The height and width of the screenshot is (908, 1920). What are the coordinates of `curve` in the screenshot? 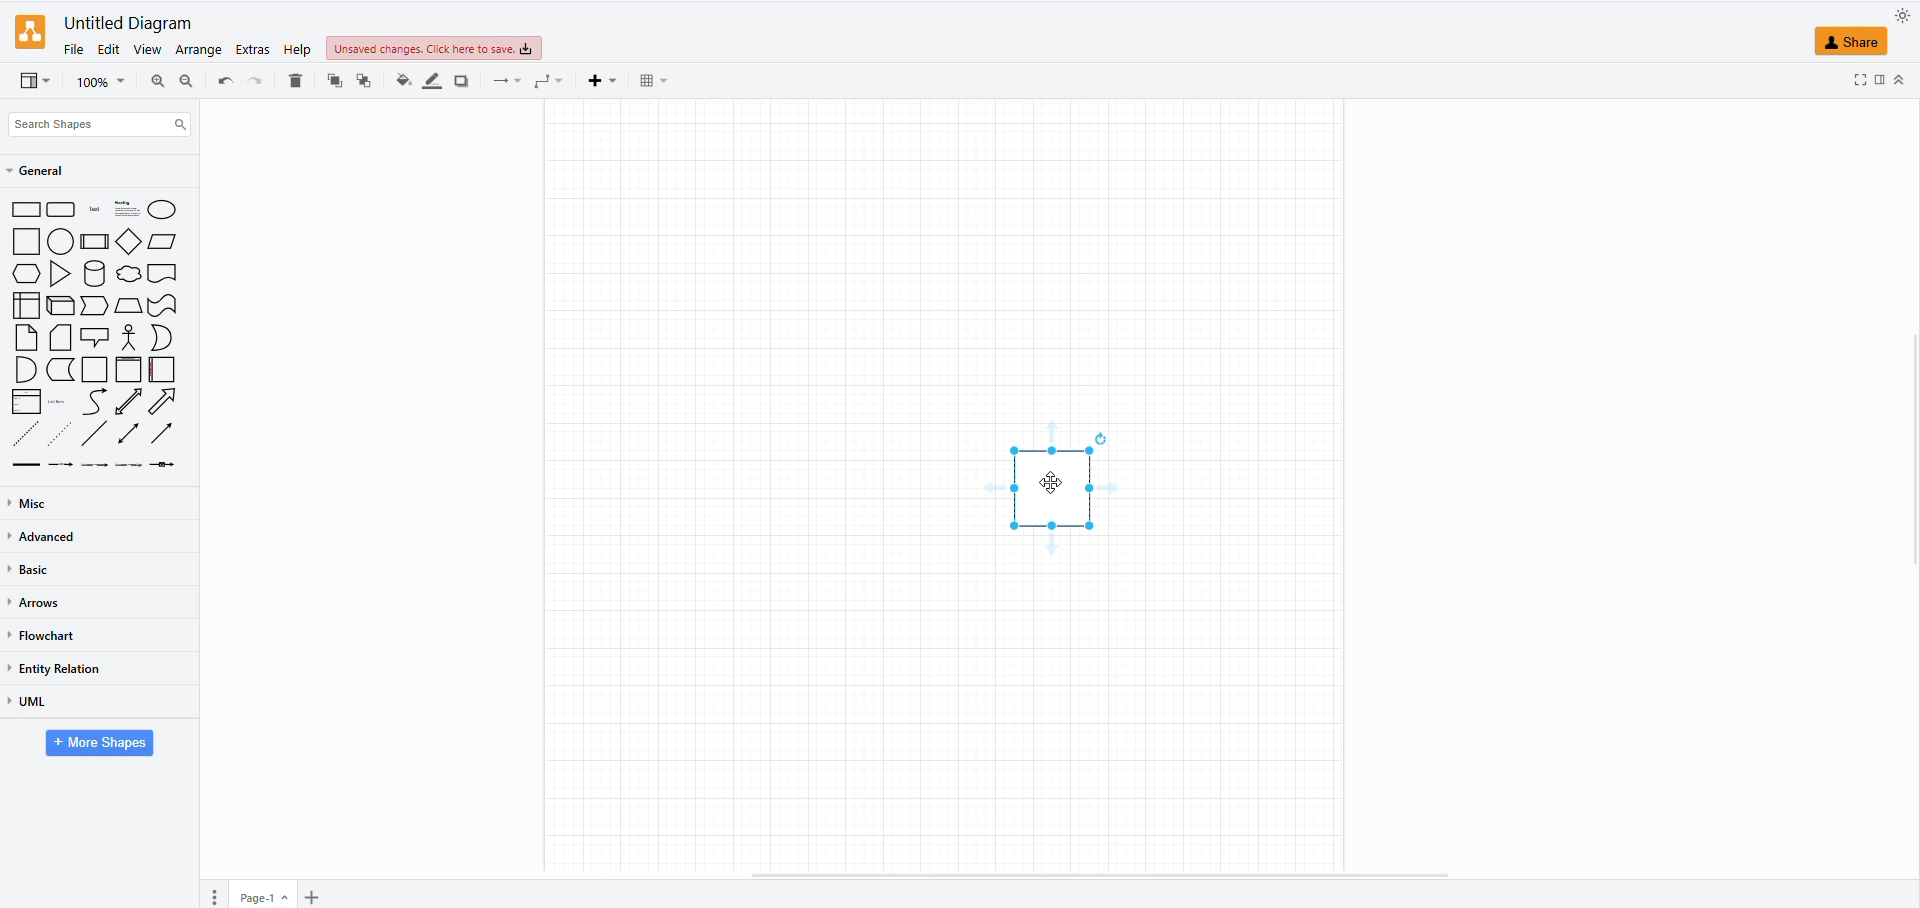 It's located at (95, 401).